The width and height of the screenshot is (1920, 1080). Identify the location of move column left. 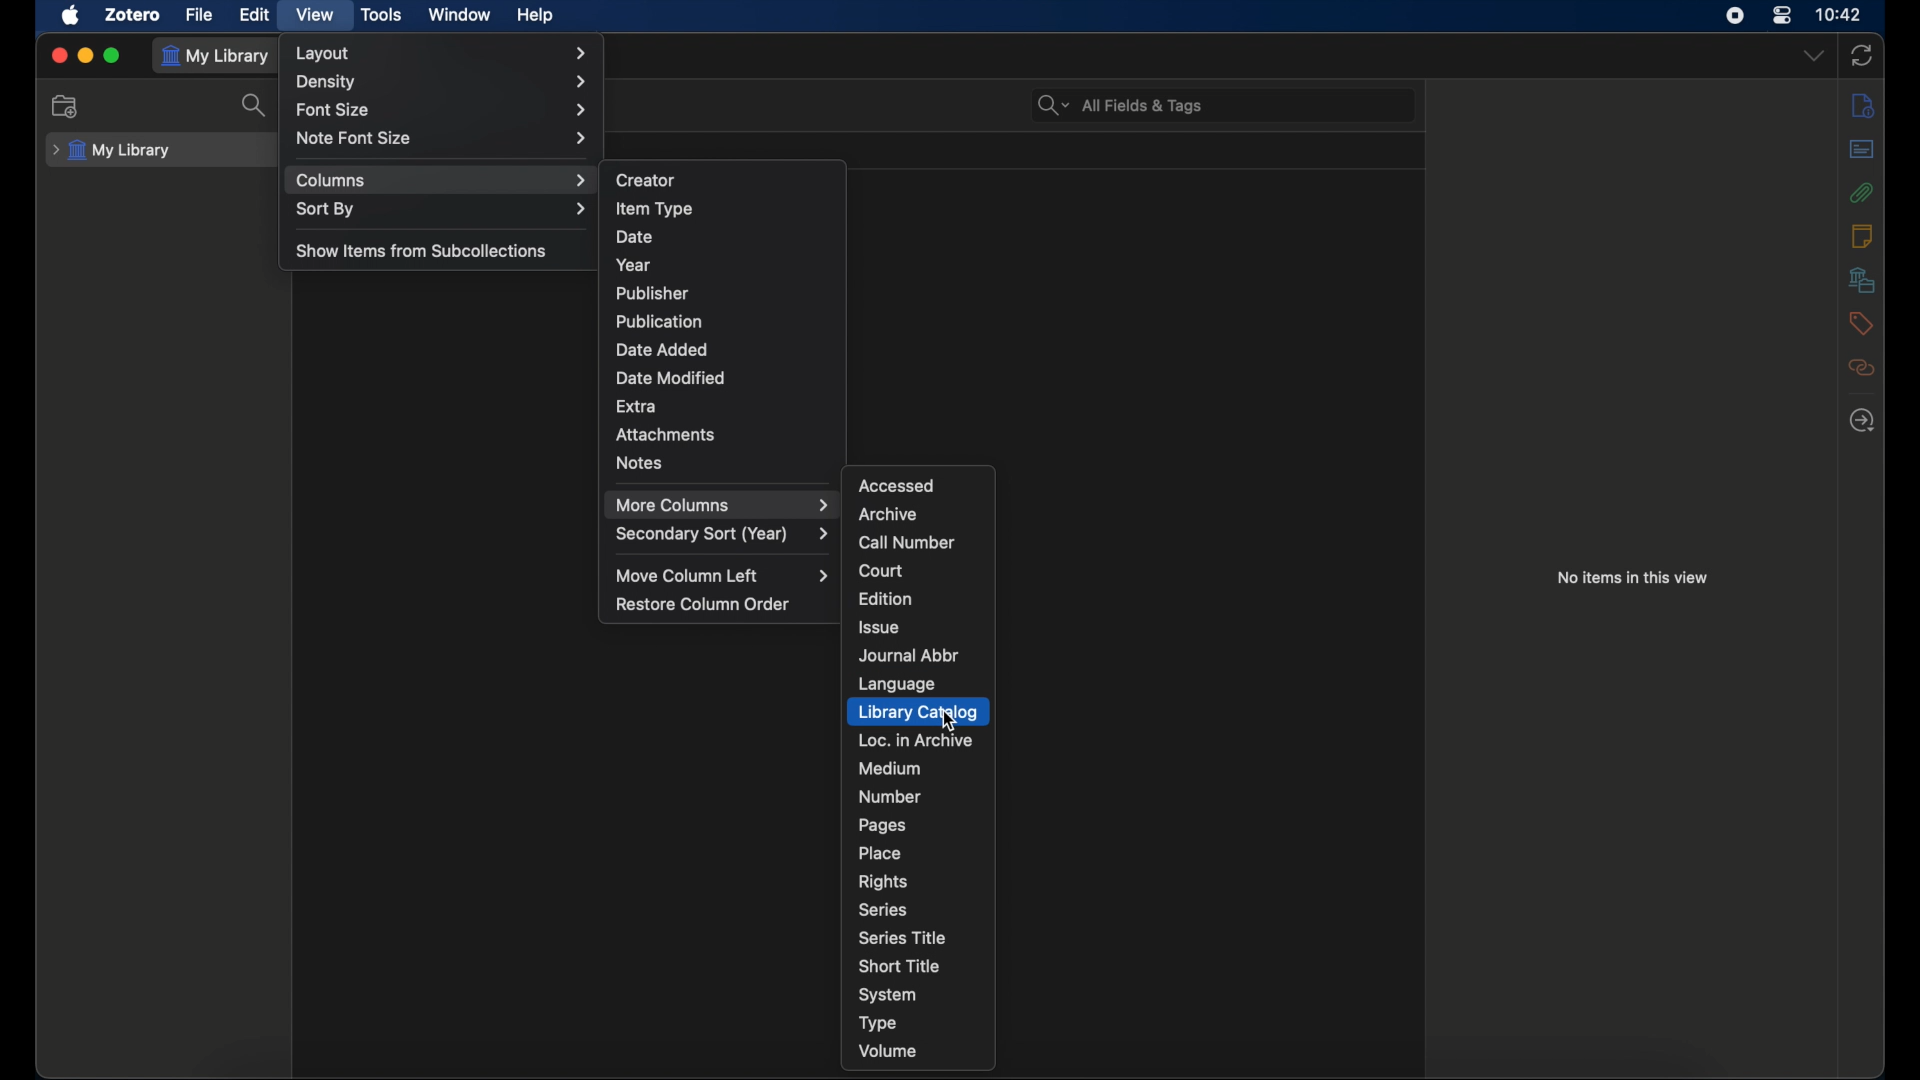
(722, 575).